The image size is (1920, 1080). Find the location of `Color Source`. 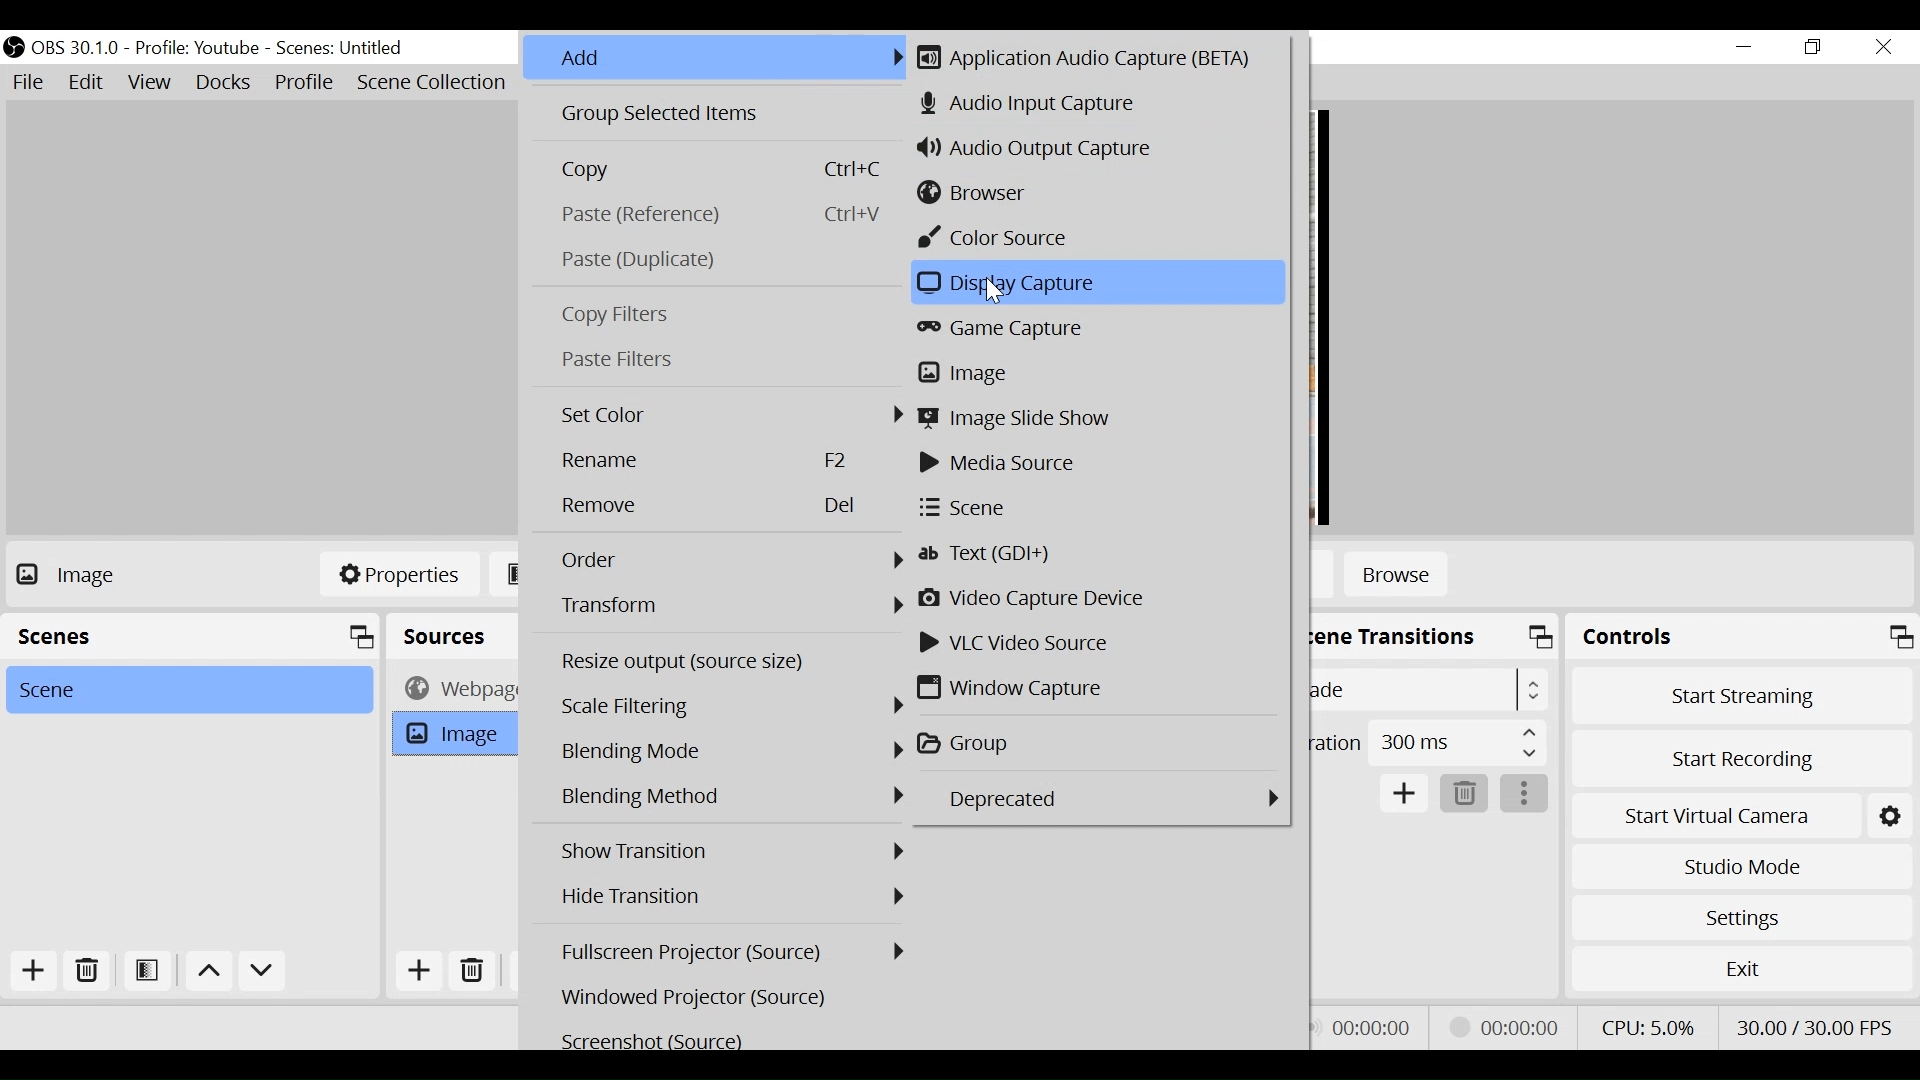

Color Source is located at coordinates (1094, 238).